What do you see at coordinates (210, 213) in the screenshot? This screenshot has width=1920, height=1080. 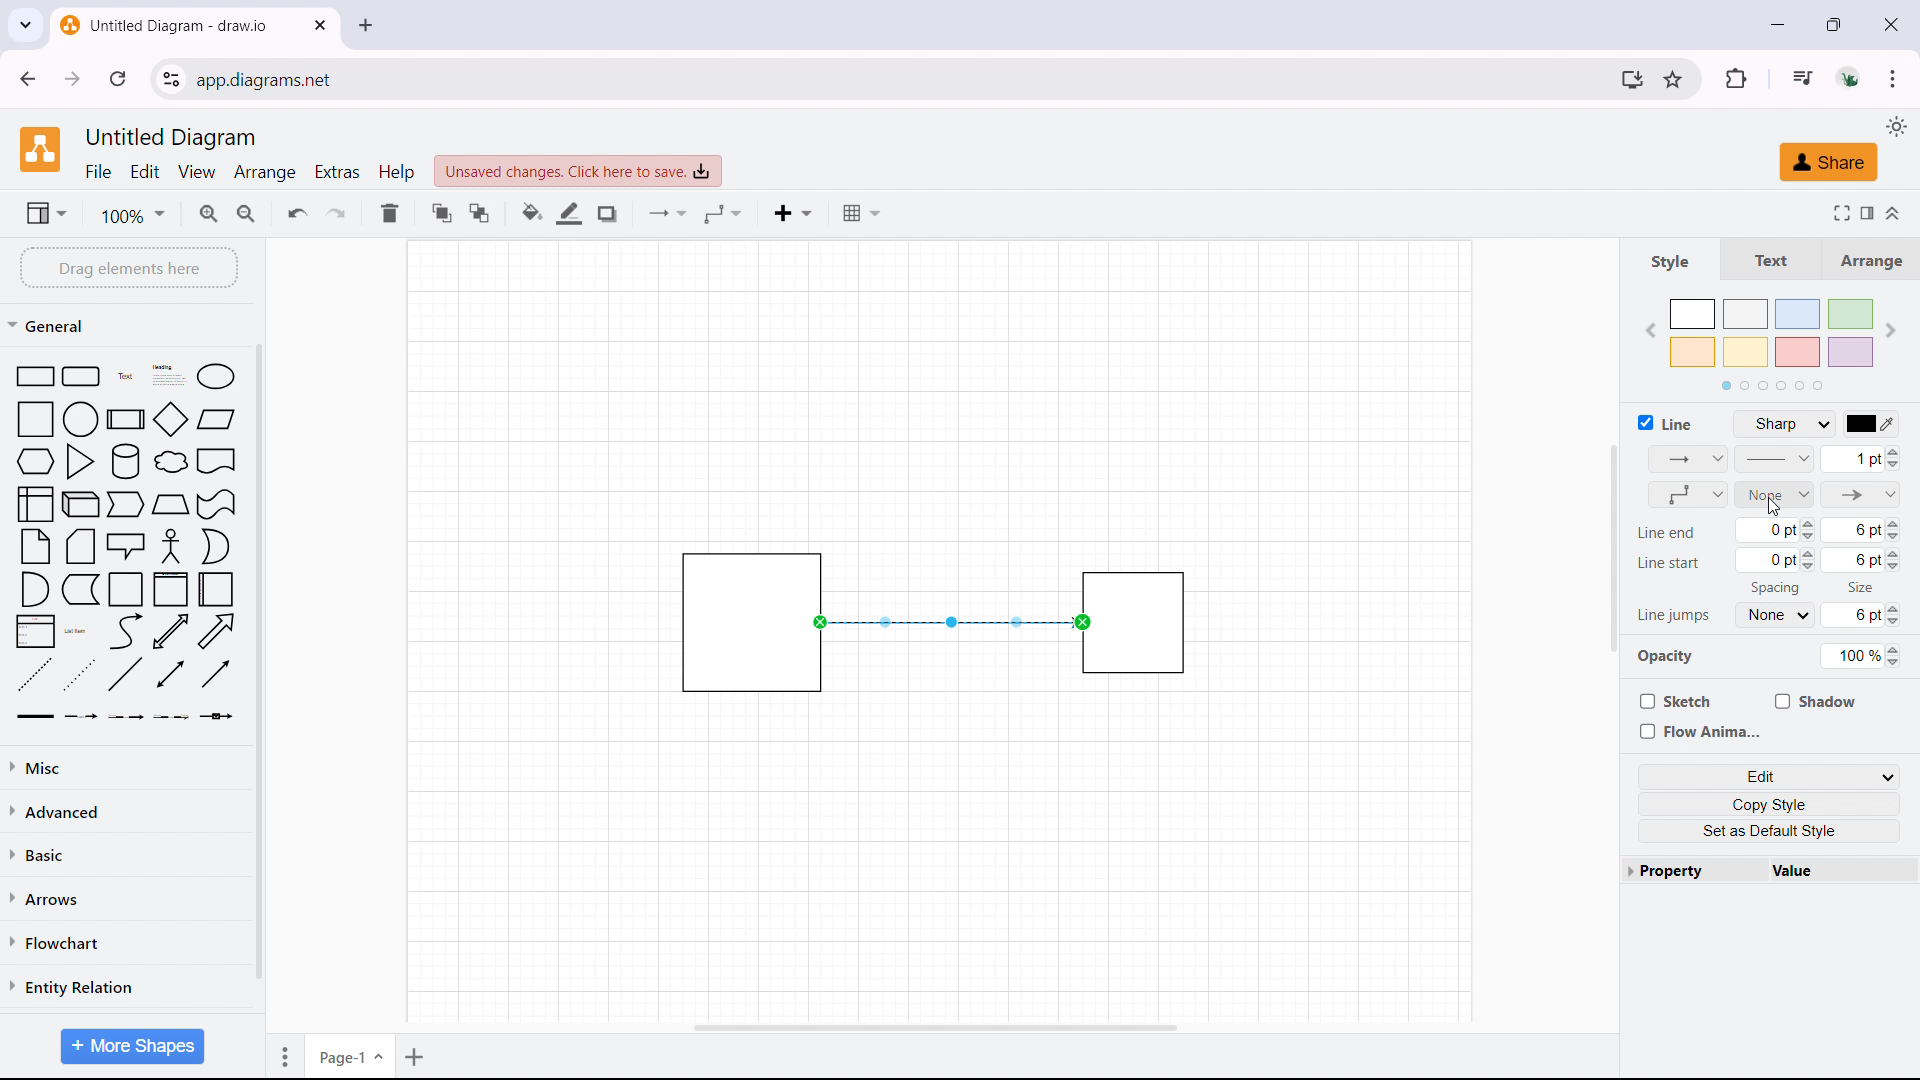 I see `zoomin` at bounding box center [210, 213].